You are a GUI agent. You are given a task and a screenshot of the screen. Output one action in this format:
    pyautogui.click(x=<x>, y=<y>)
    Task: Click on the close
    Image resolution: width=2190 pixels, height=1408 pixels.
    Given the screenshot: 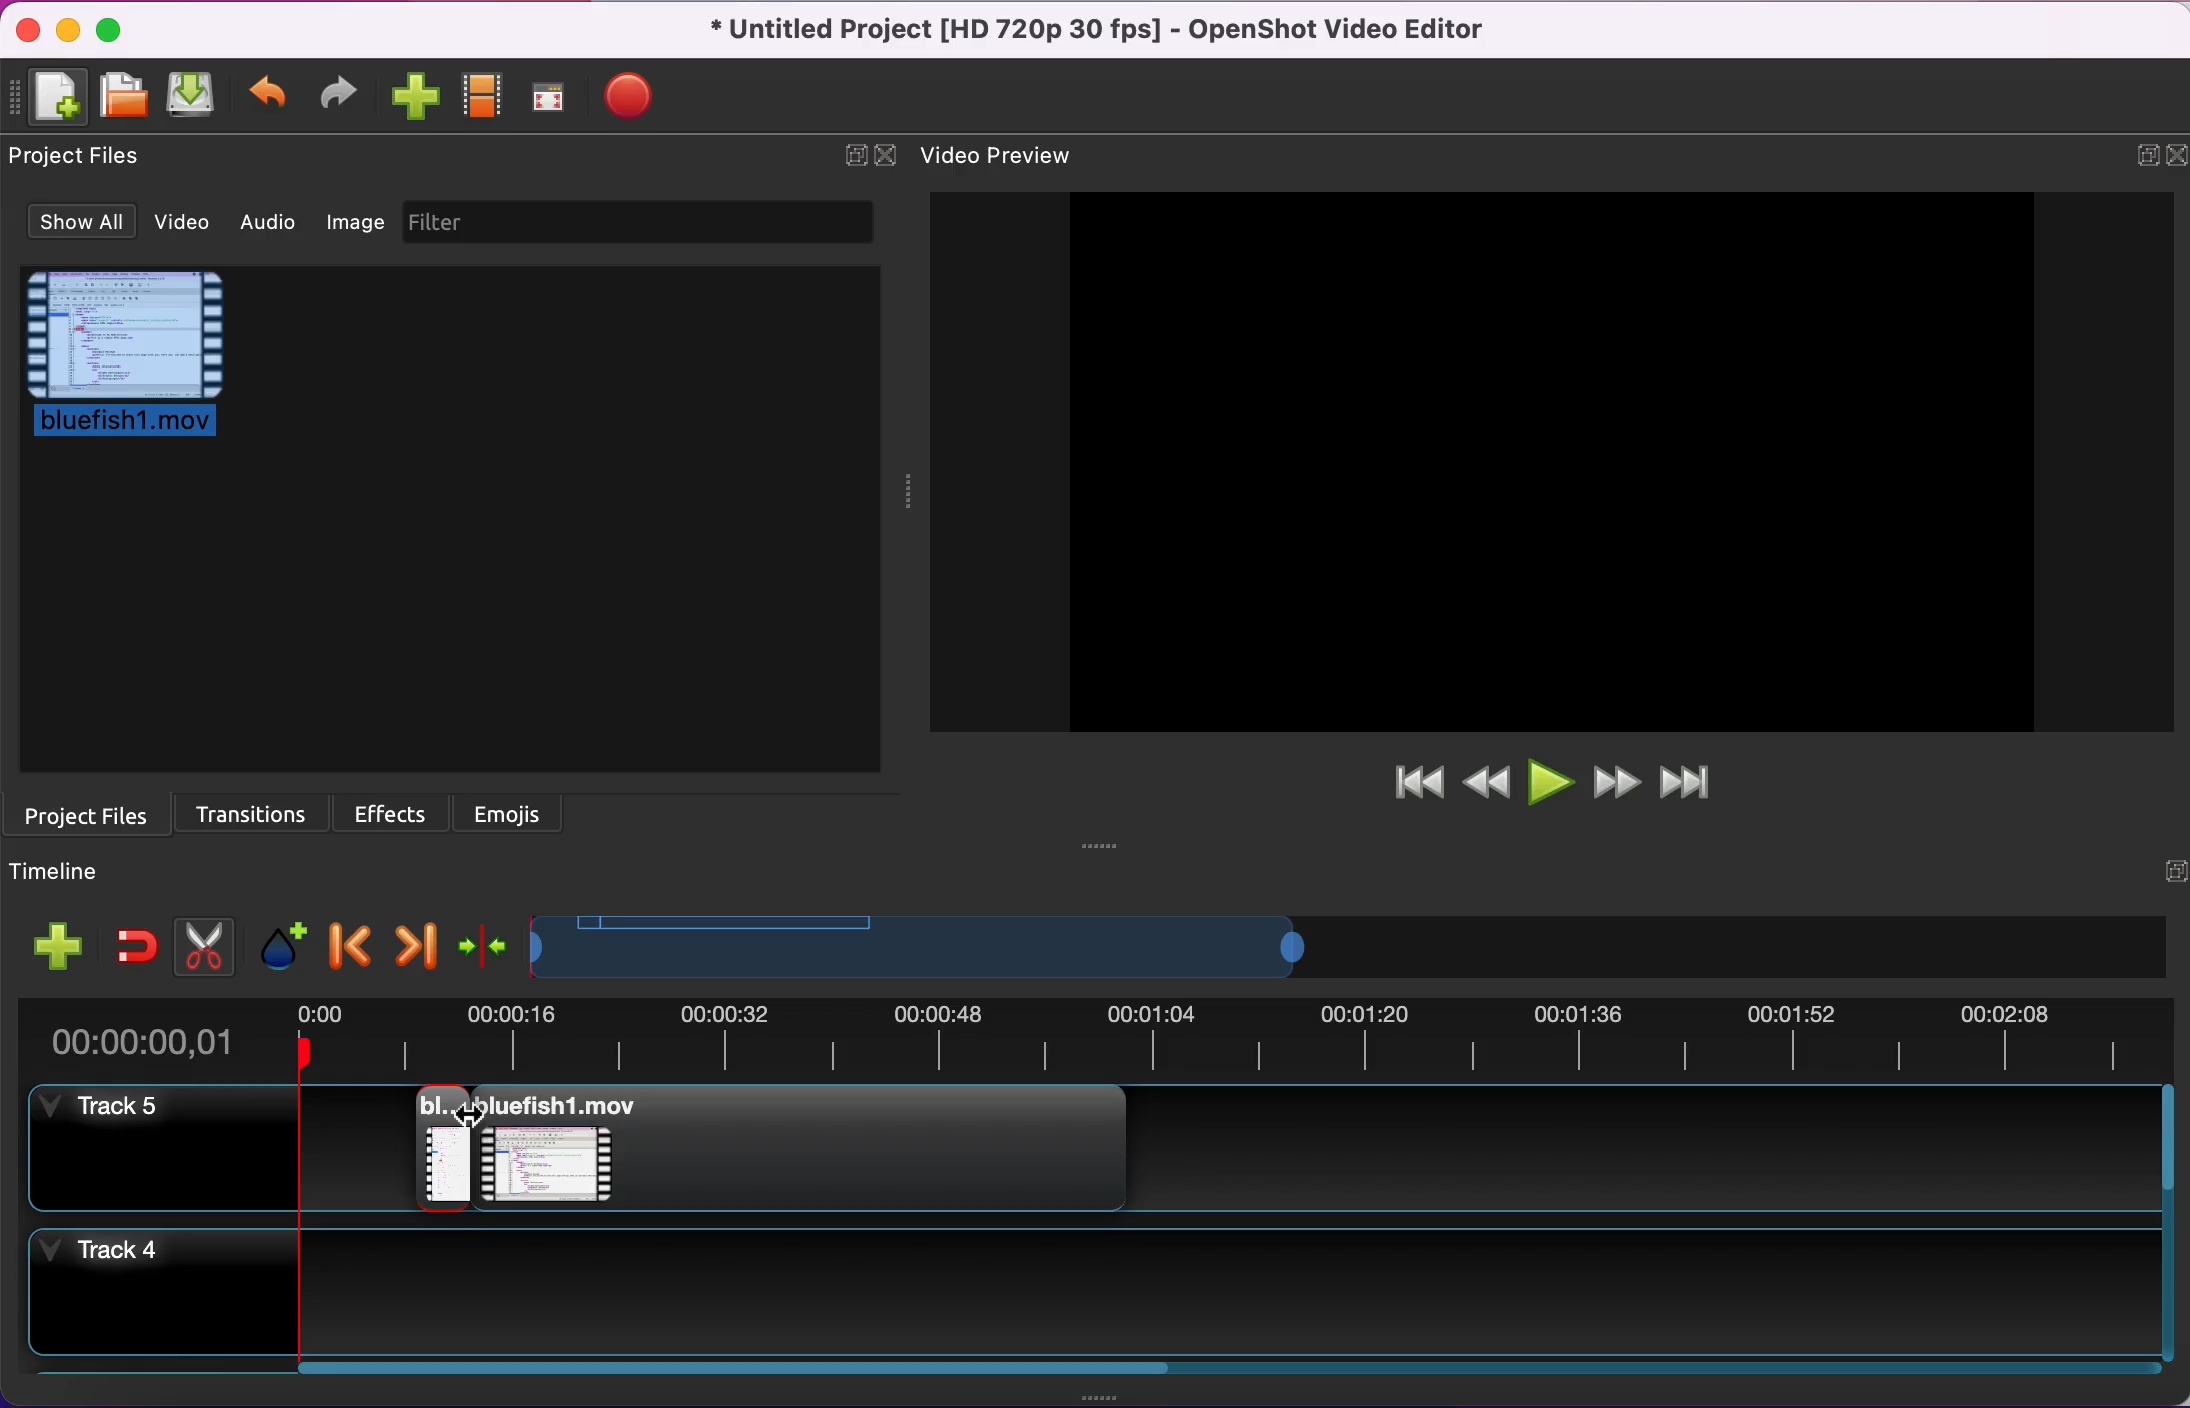 What is the action you would take?
    pyautogui.click(x=888, y=154)
    